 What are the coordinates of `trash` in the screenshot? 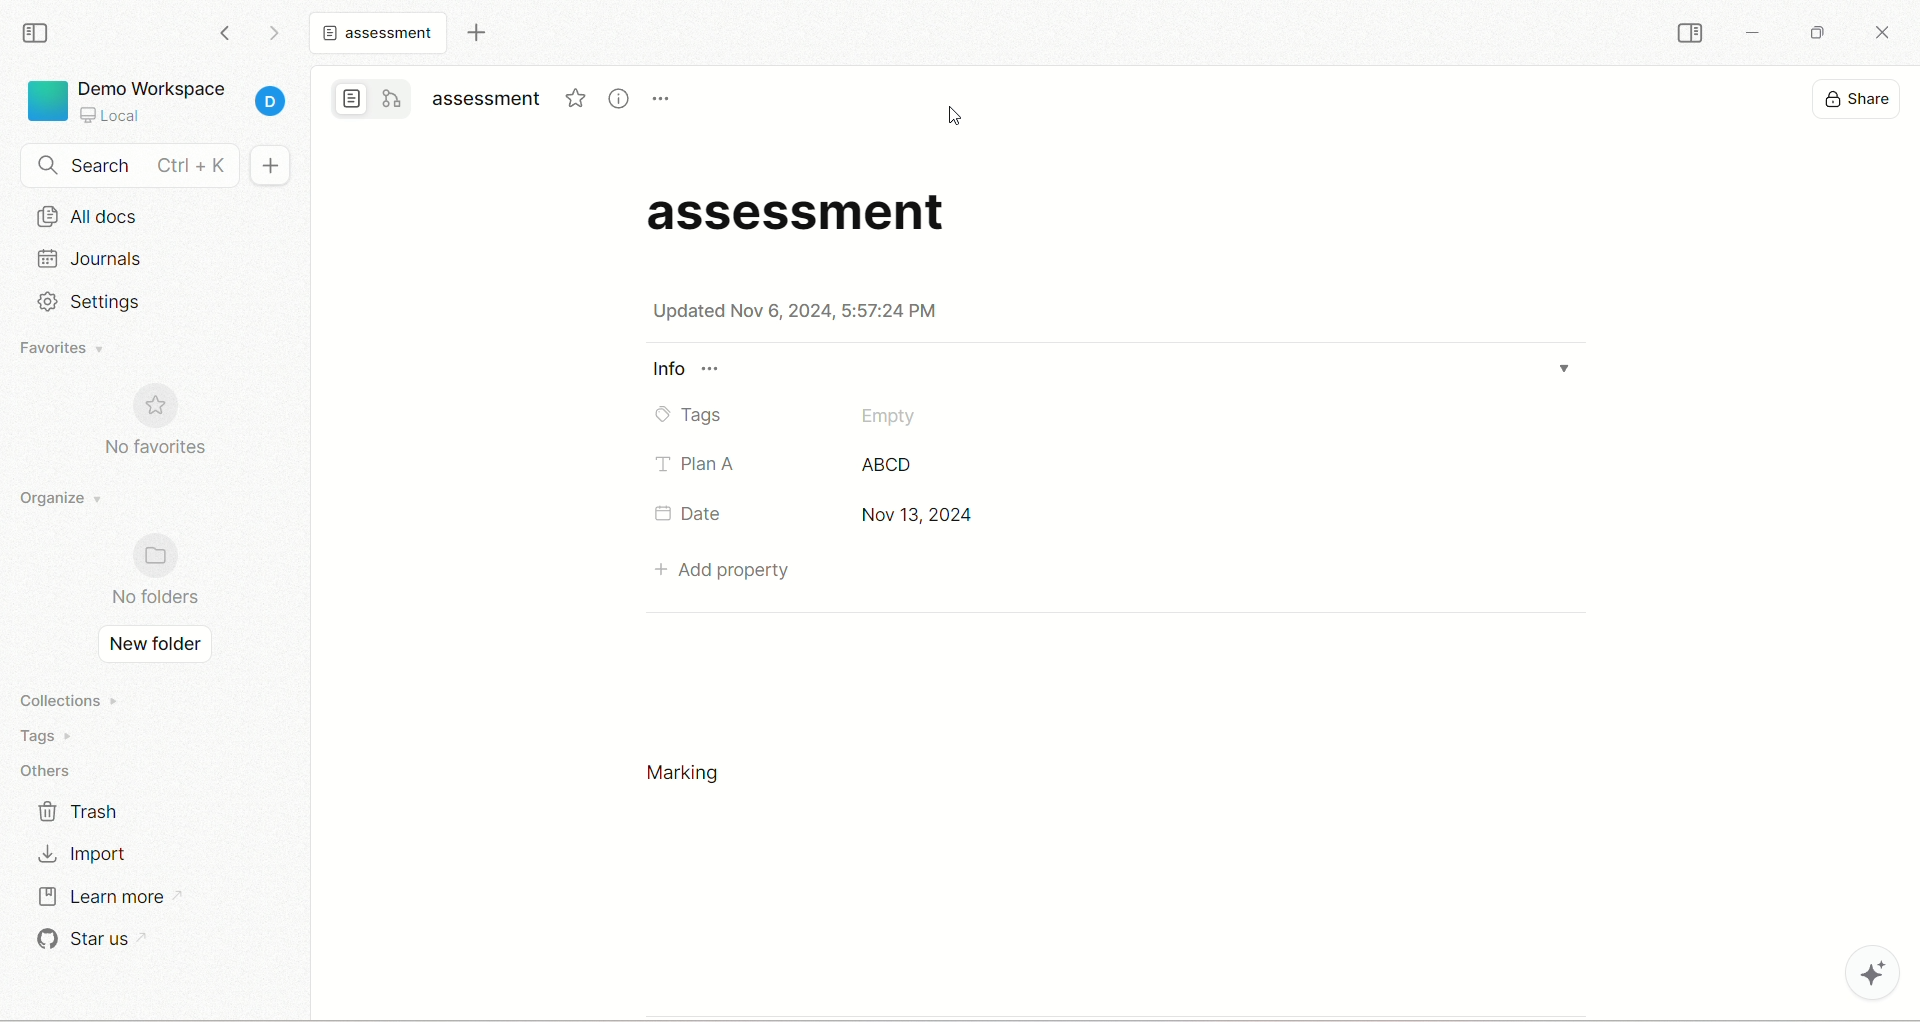 It's located at (82, 812).